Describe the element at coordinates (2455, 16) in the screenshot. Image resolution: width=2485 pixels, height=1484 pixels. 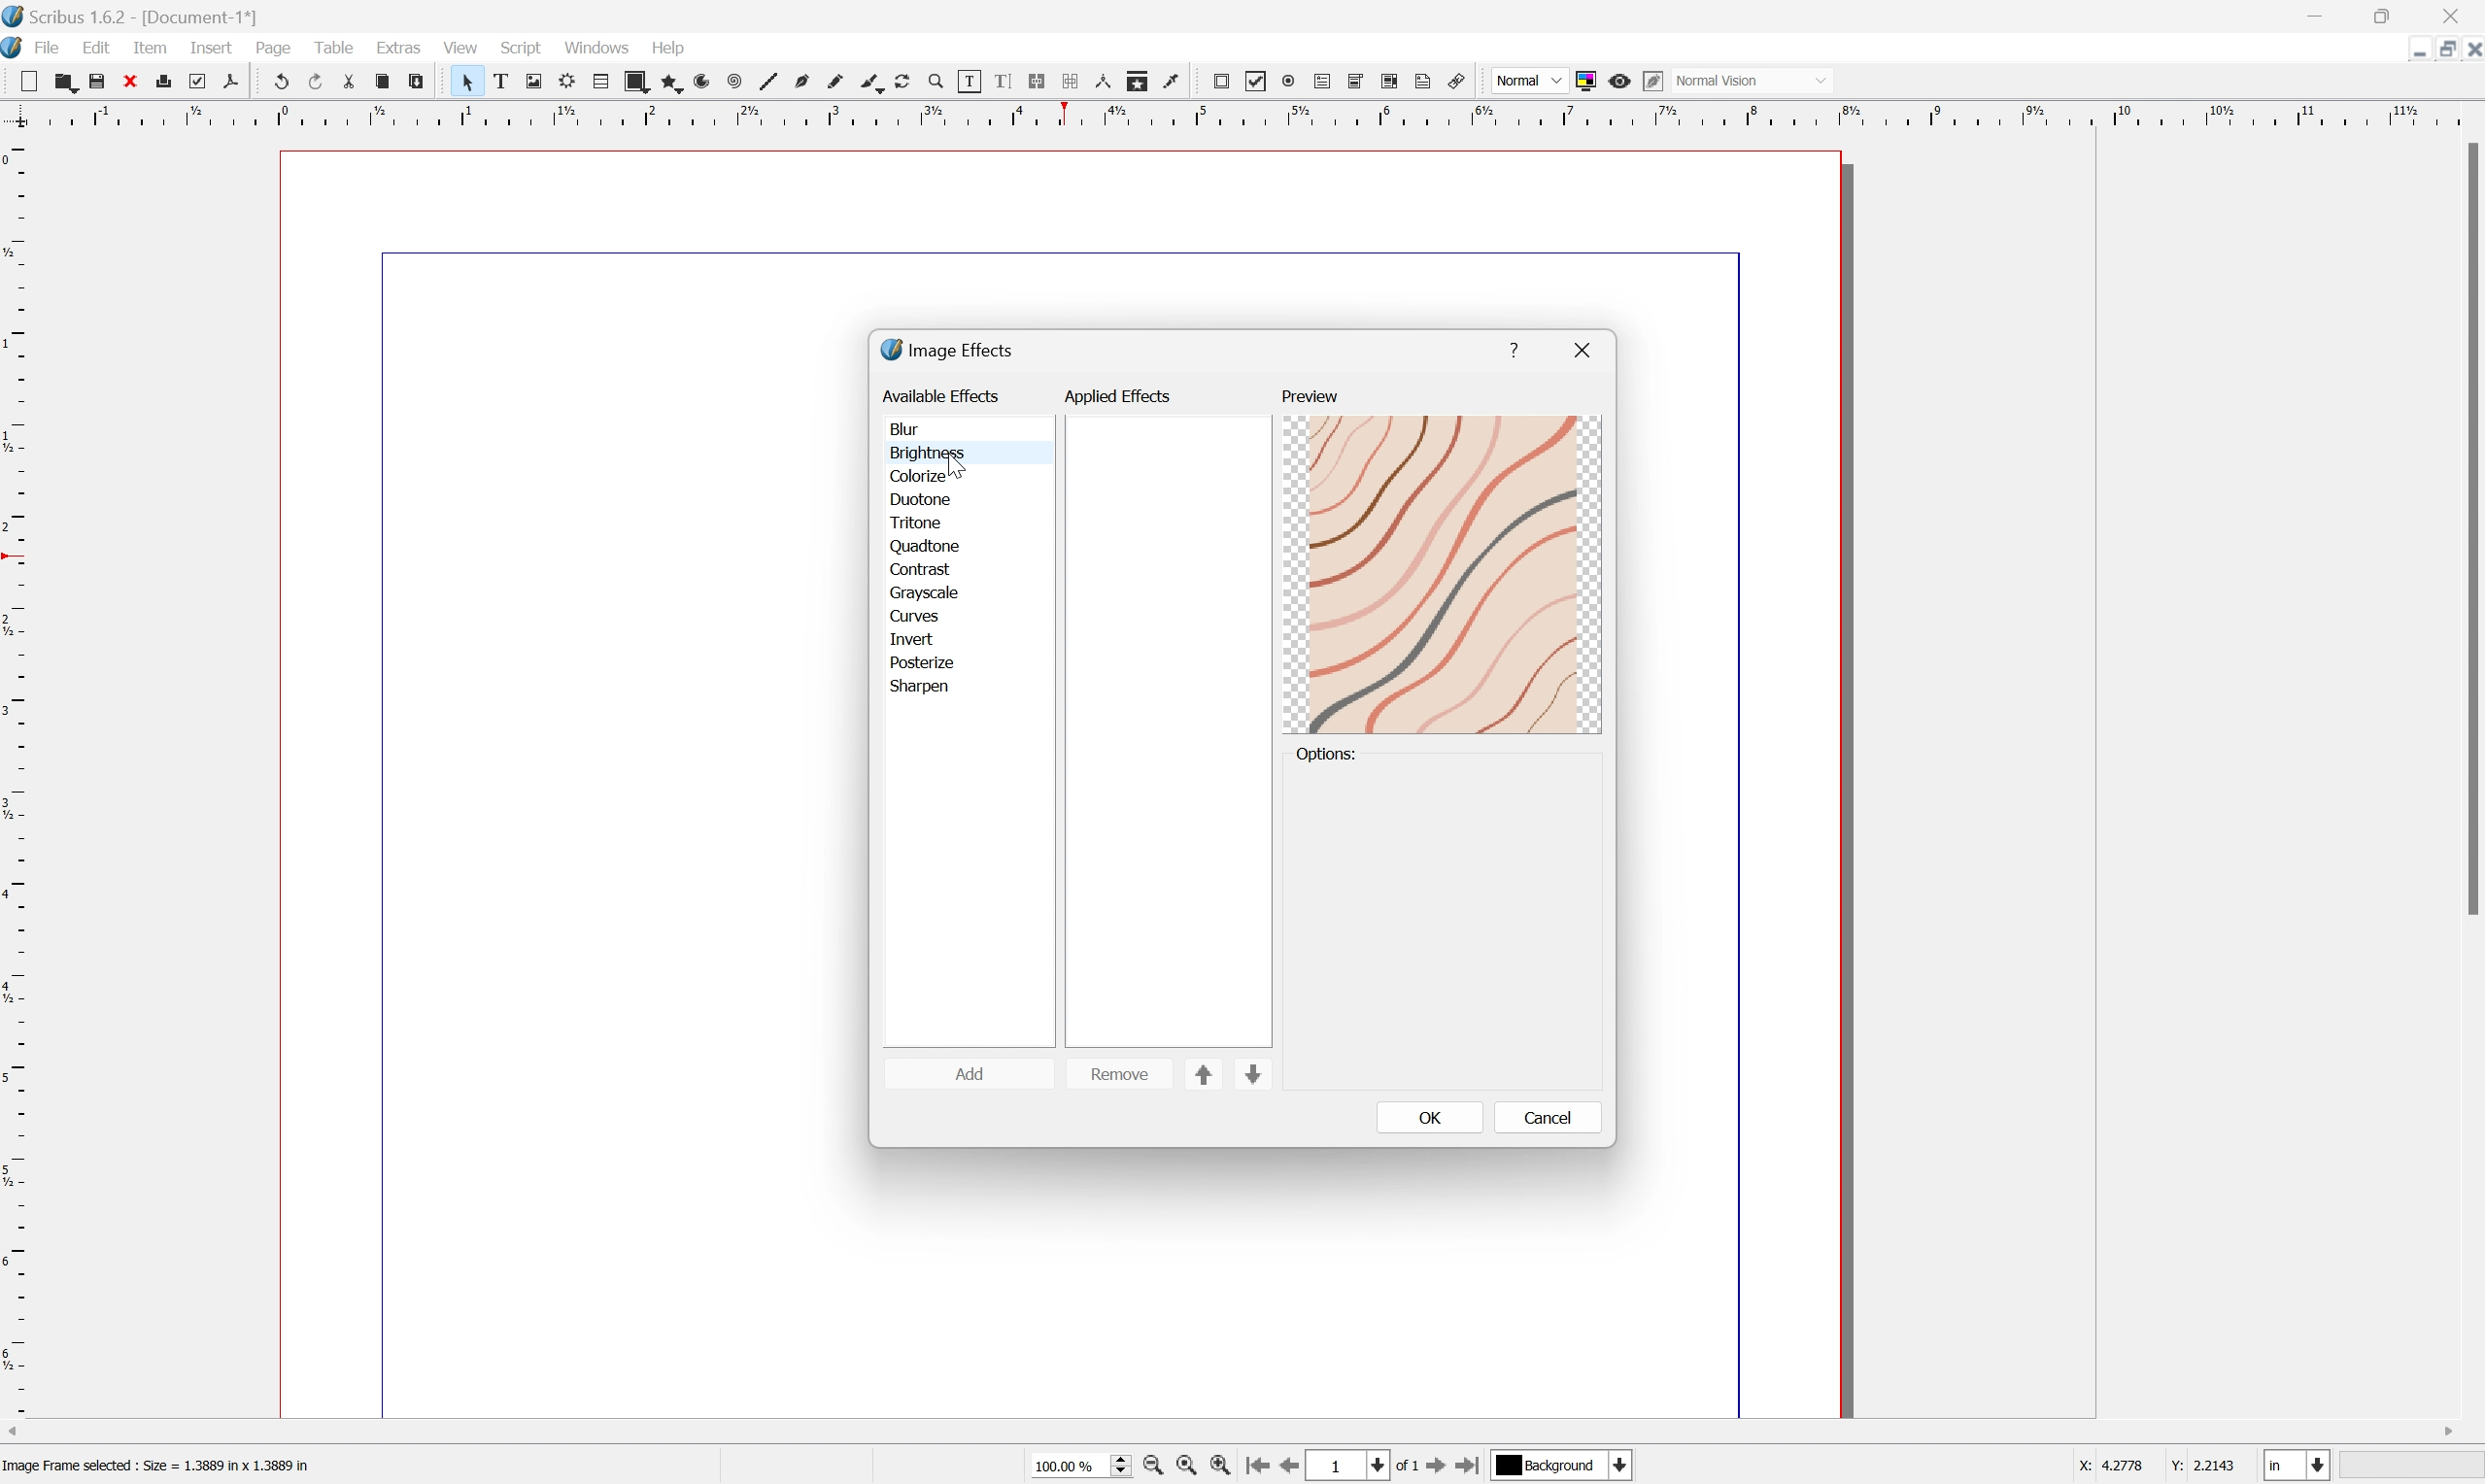
I see `Close` at that location.